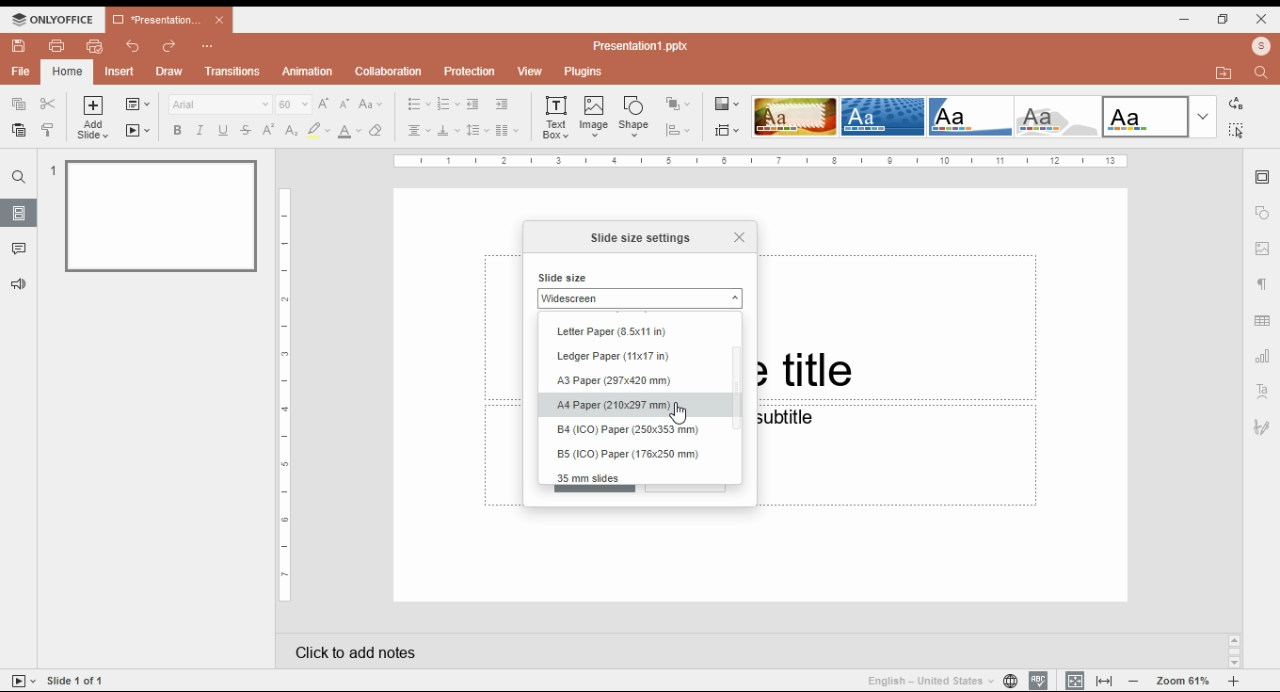  Describe the element at coordinates (219, 104) in the screenshot. I see `Arial` at that location.